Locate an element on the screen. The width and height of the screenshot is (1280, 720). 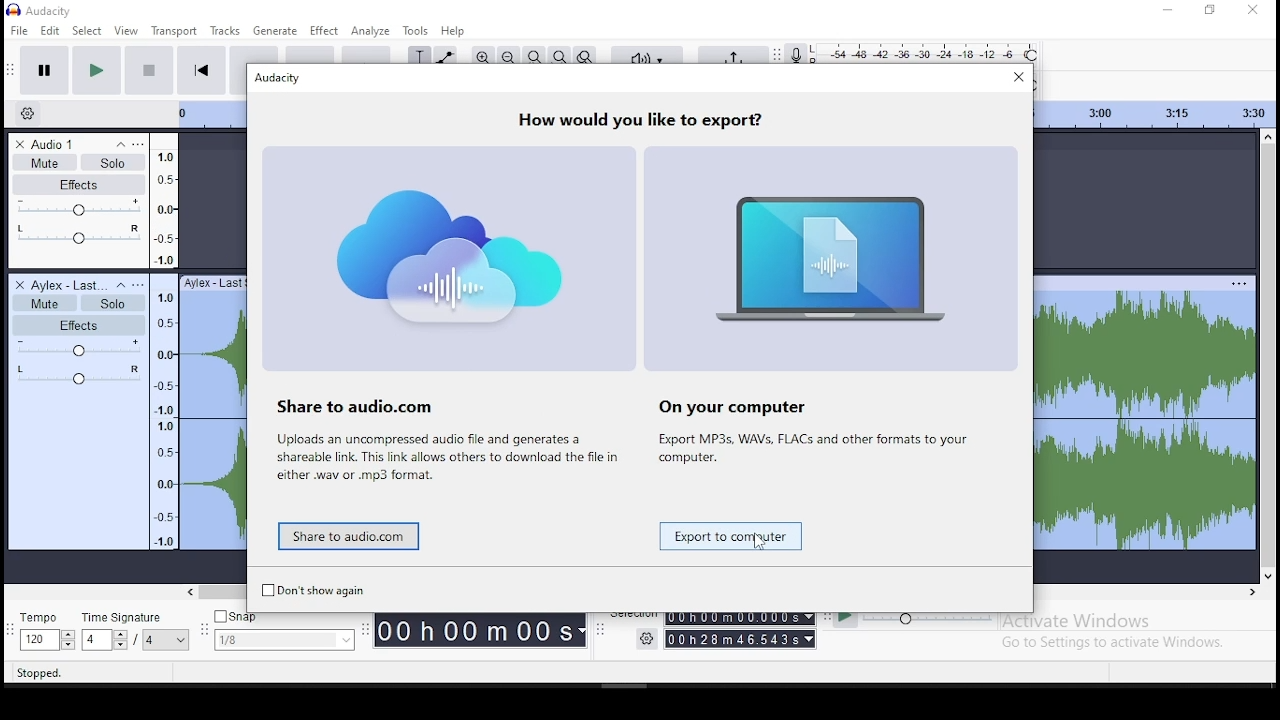
zoom out is located at coordinates (507, 53).